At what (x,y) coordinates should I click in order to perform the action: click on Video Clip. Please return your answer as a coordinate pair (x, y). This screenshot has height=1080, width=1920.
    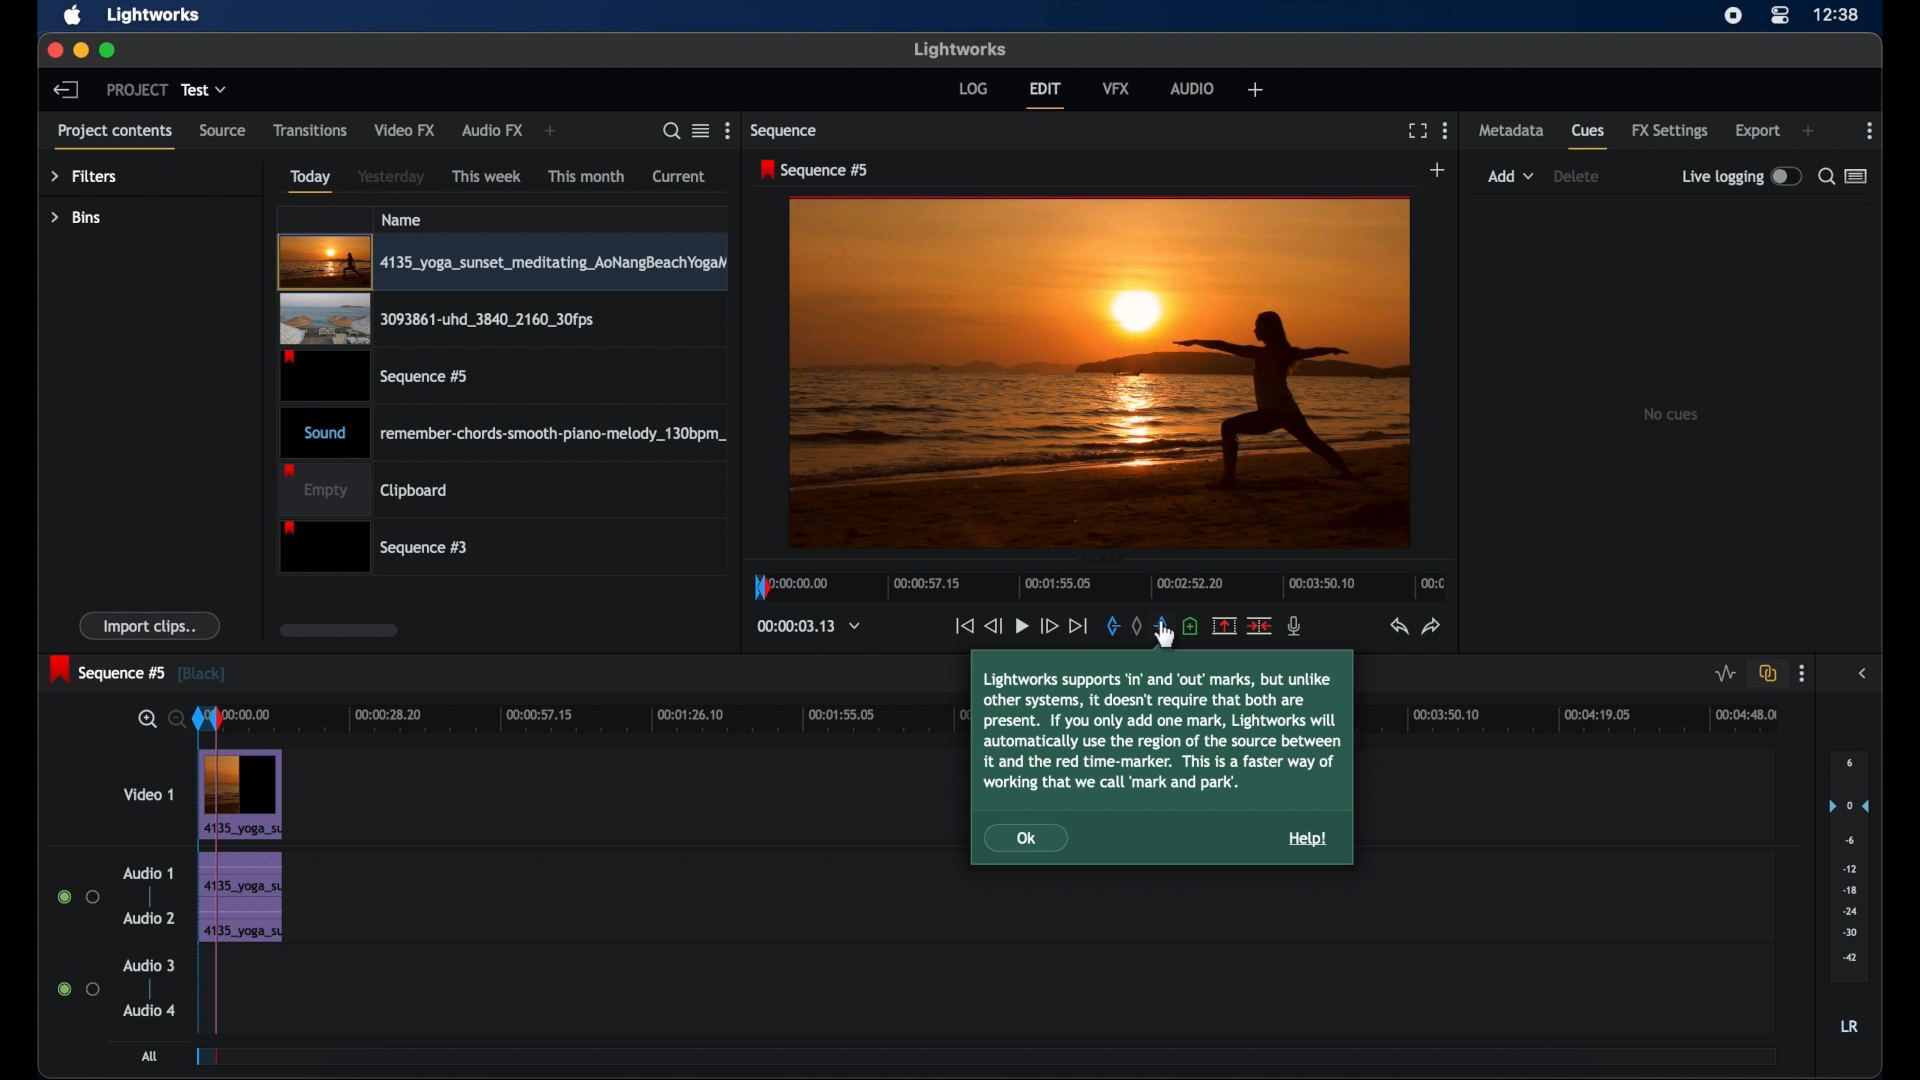
    Looking at the image, I should click on (239, 795).